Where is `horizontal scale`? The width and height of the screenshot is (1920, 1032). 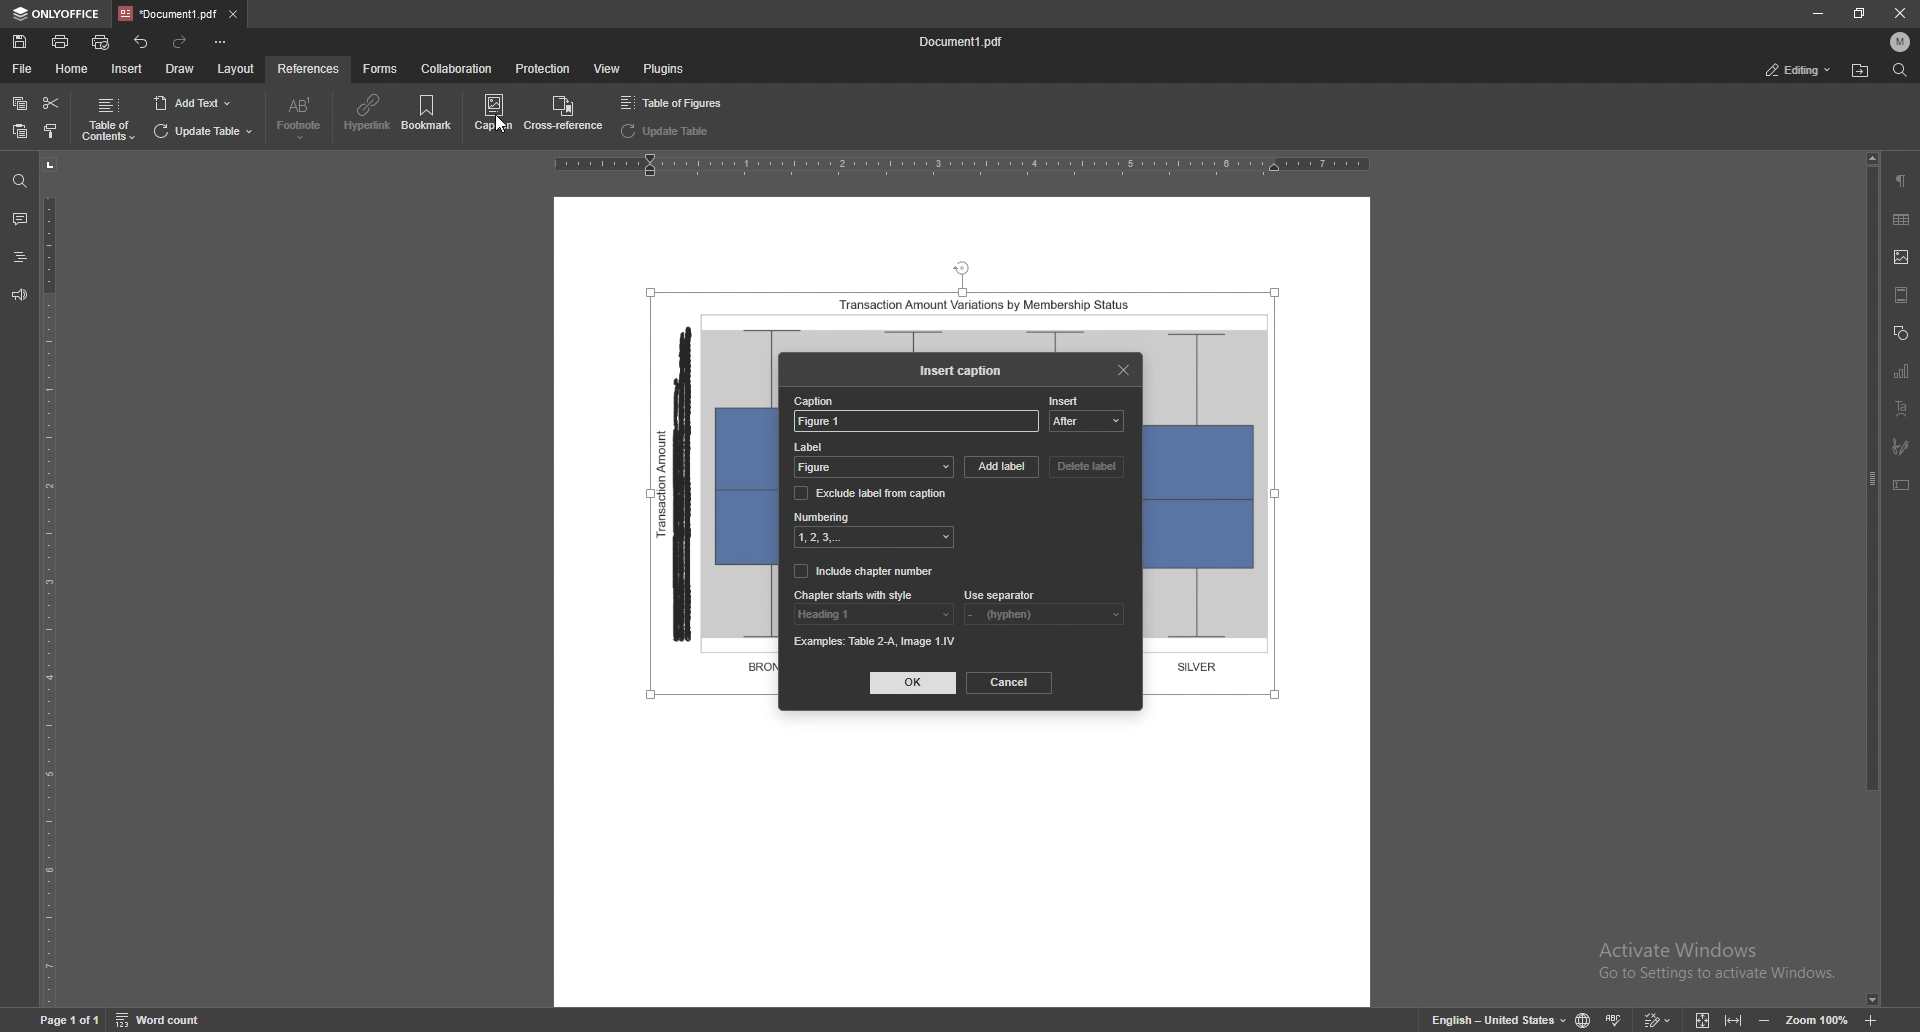
horizontal scale is located at coordinates (964, 168).